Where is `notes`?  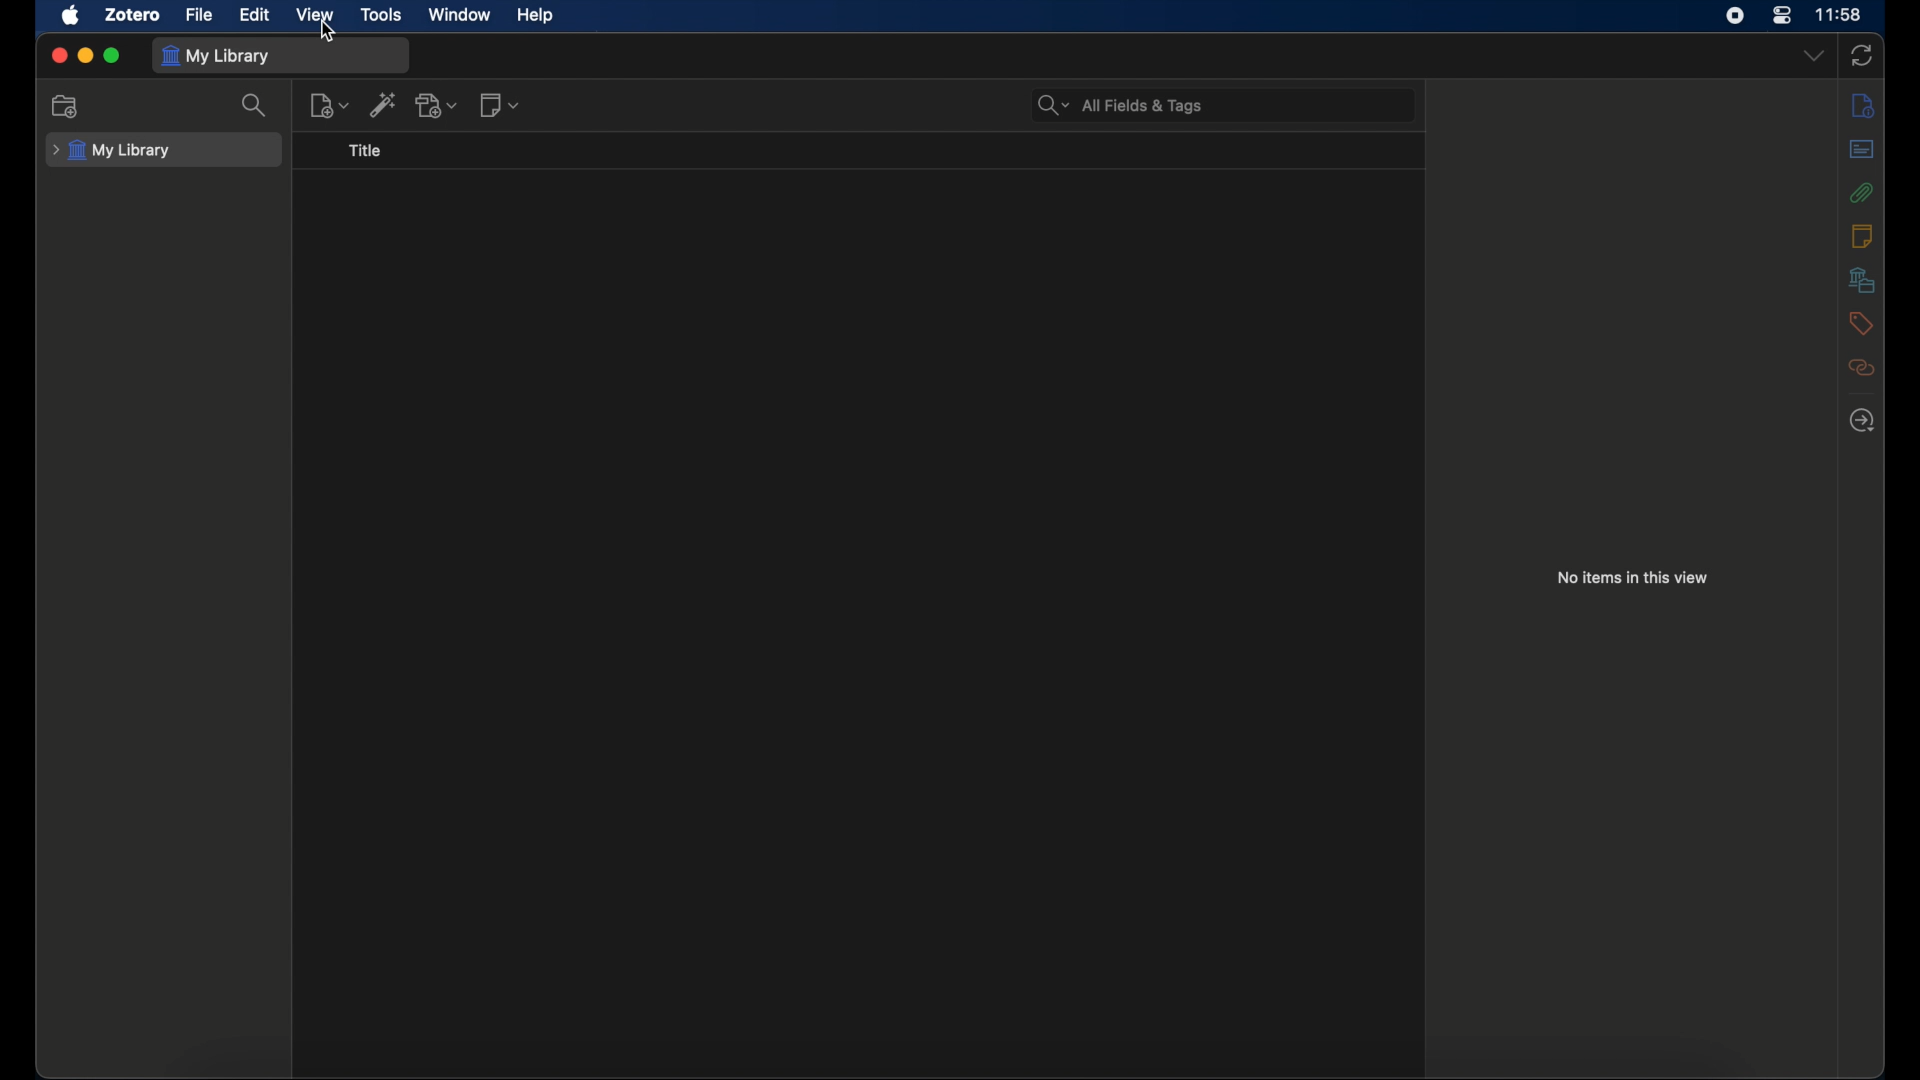 notes is located at coordinates (1861, 234).